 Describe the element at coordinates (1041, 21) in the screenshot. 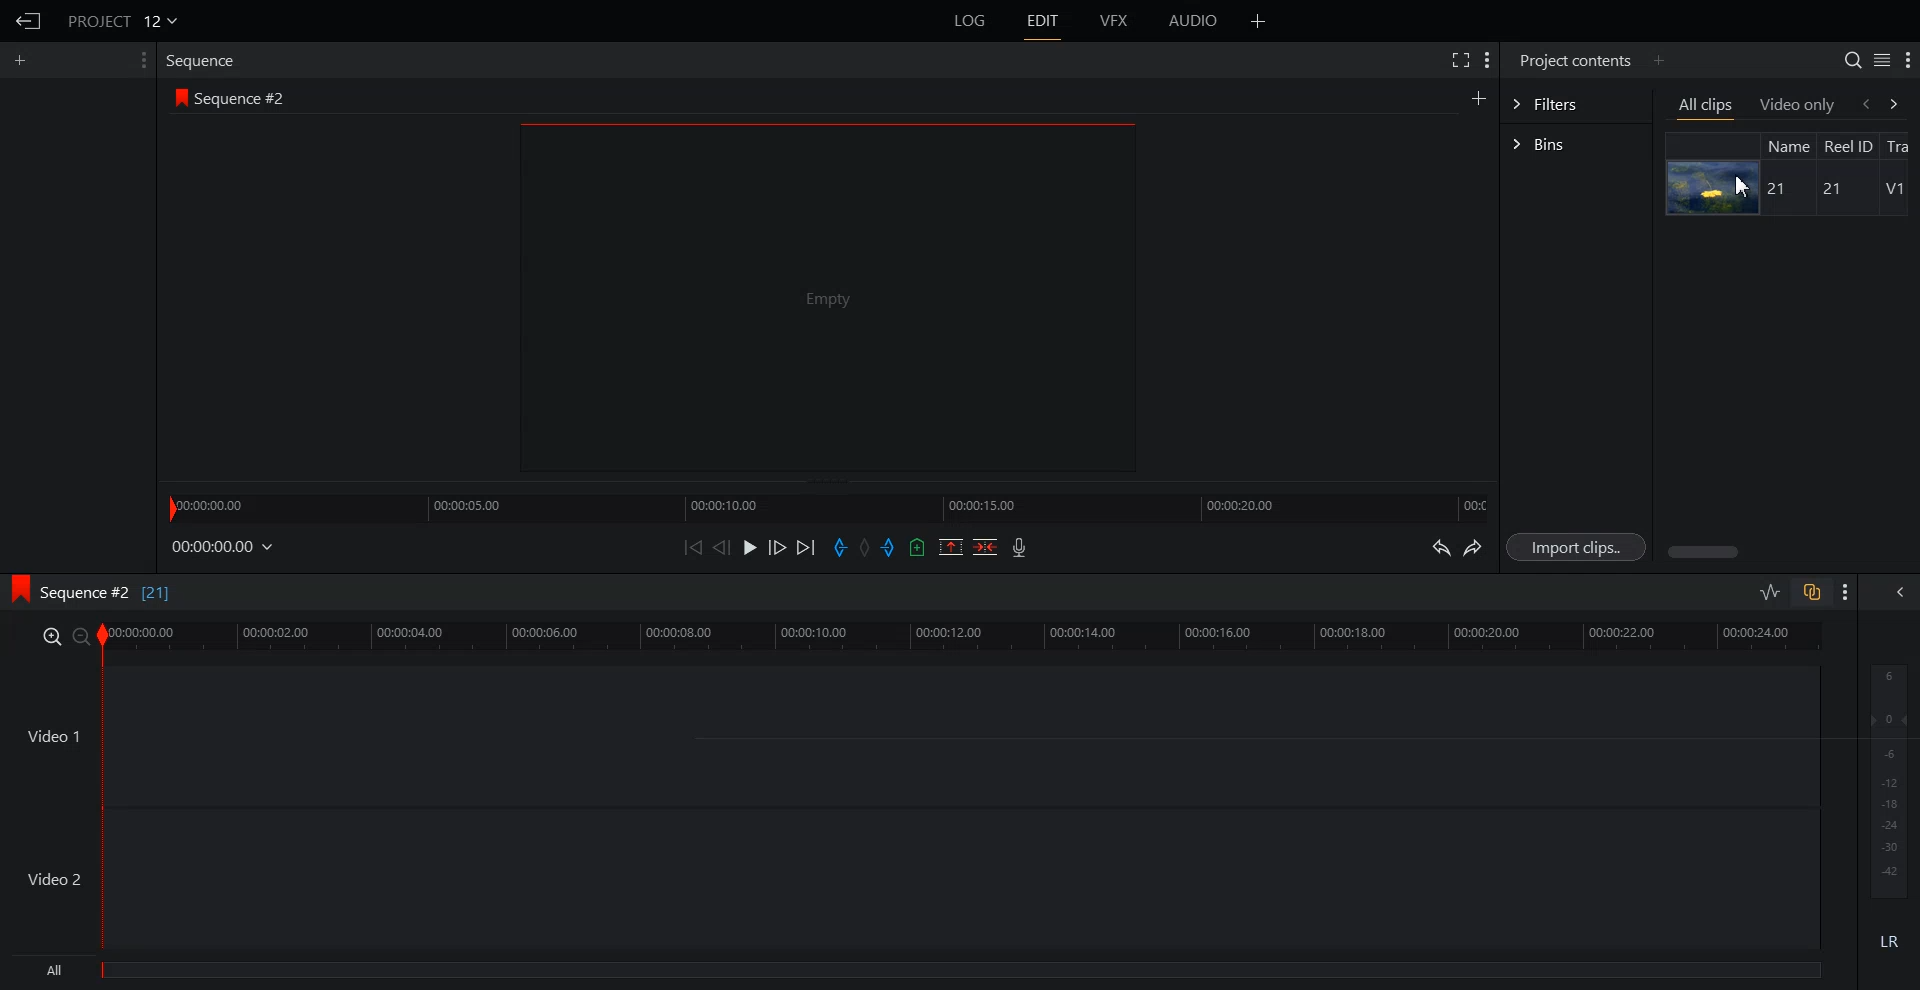

I see `EDIT` at that location.